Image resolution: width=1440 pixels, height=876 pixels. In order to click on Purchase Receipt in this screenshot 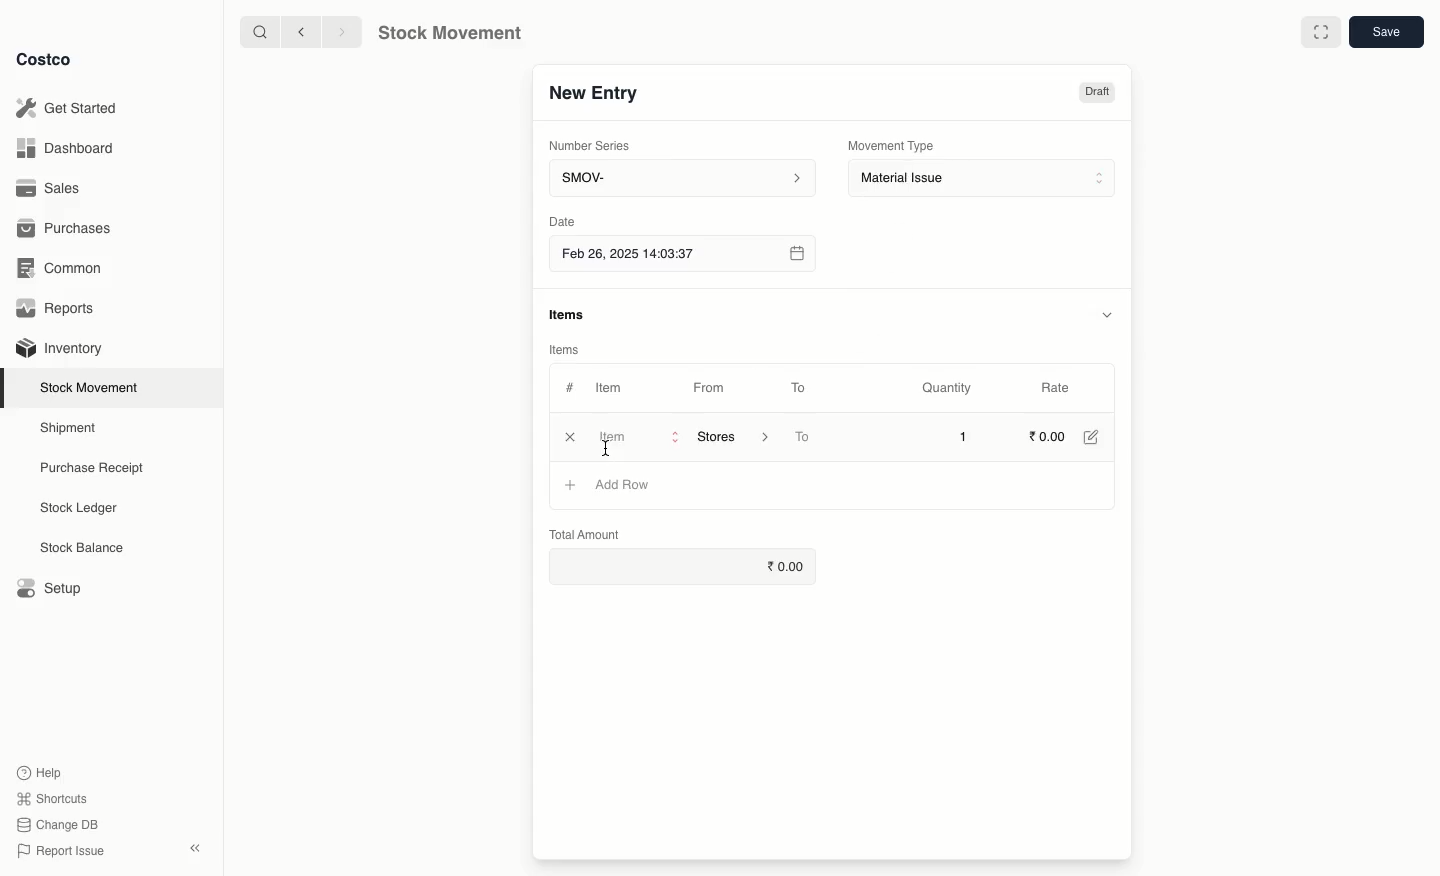, I will do `click(97, 467)`.